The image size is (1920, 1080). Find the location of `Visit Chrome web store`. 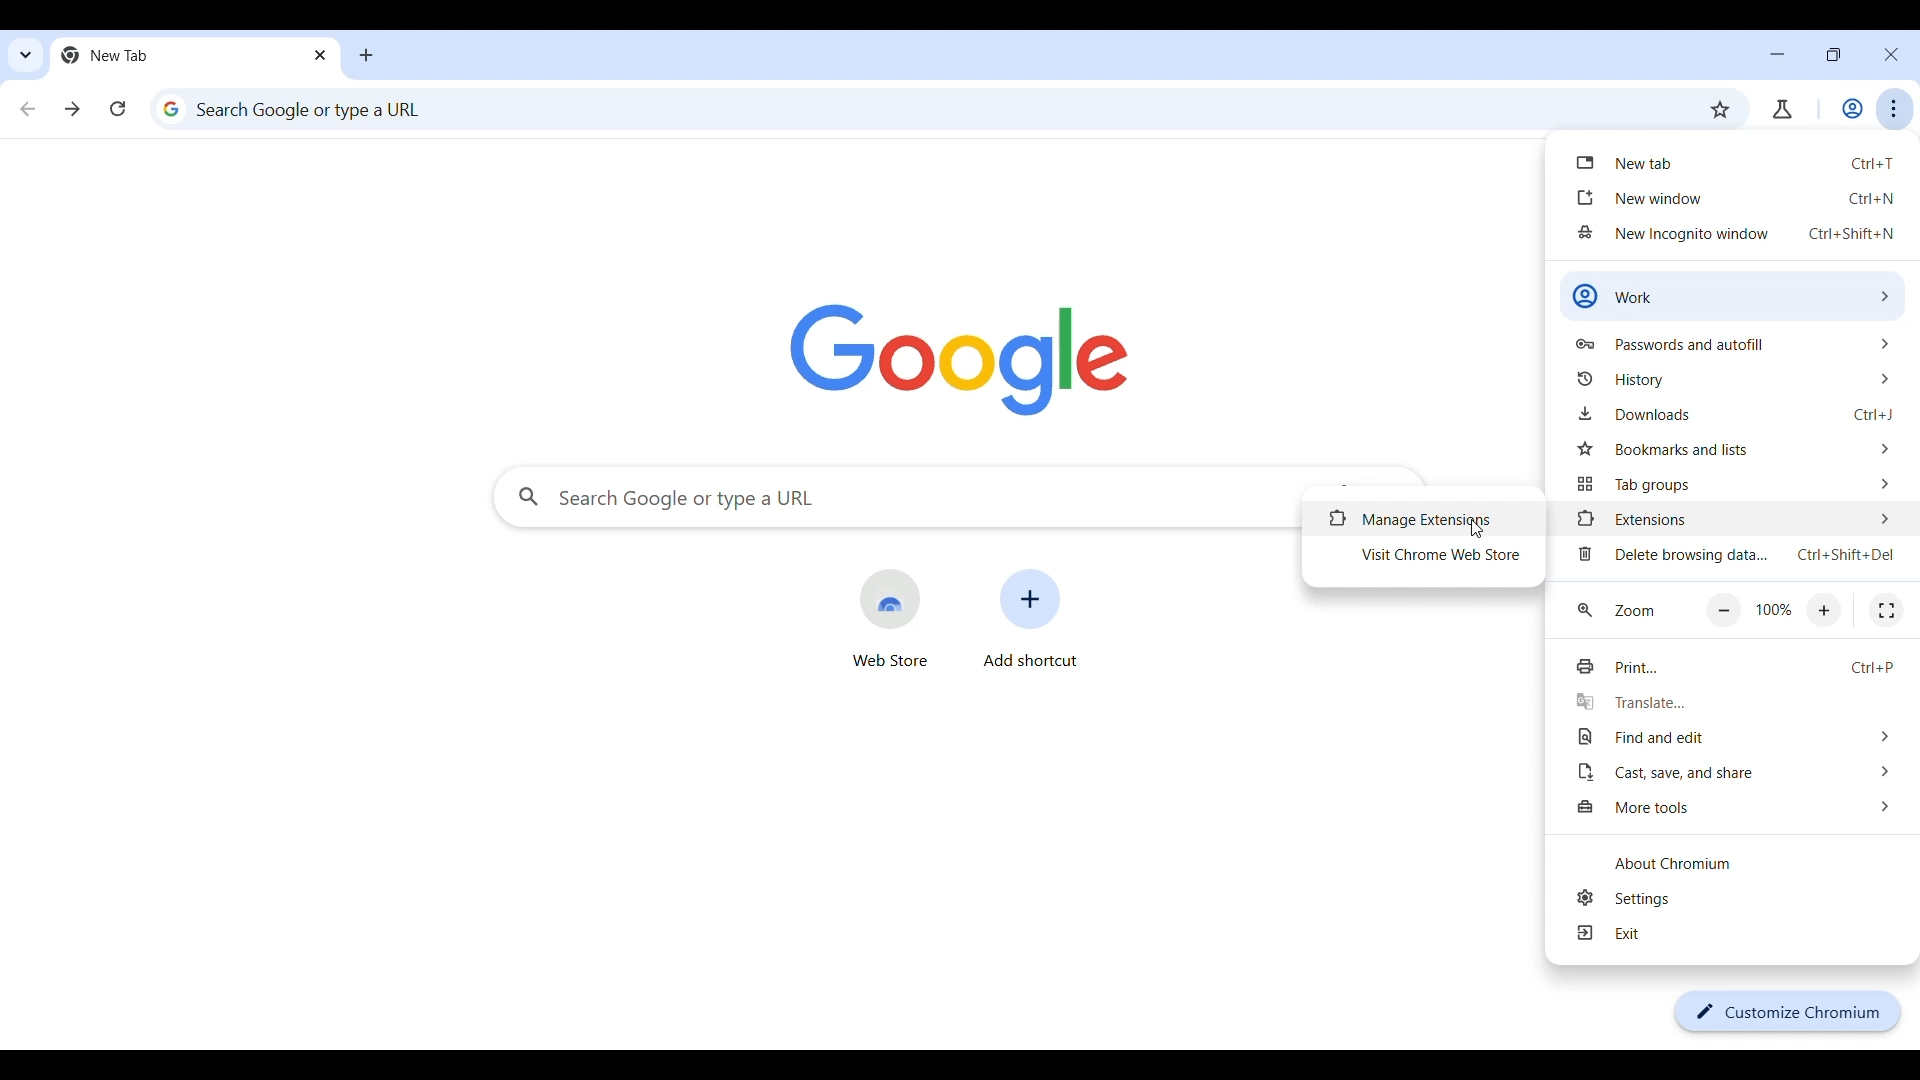

Visit Chrome web store is located at coordinates (1425, 555).